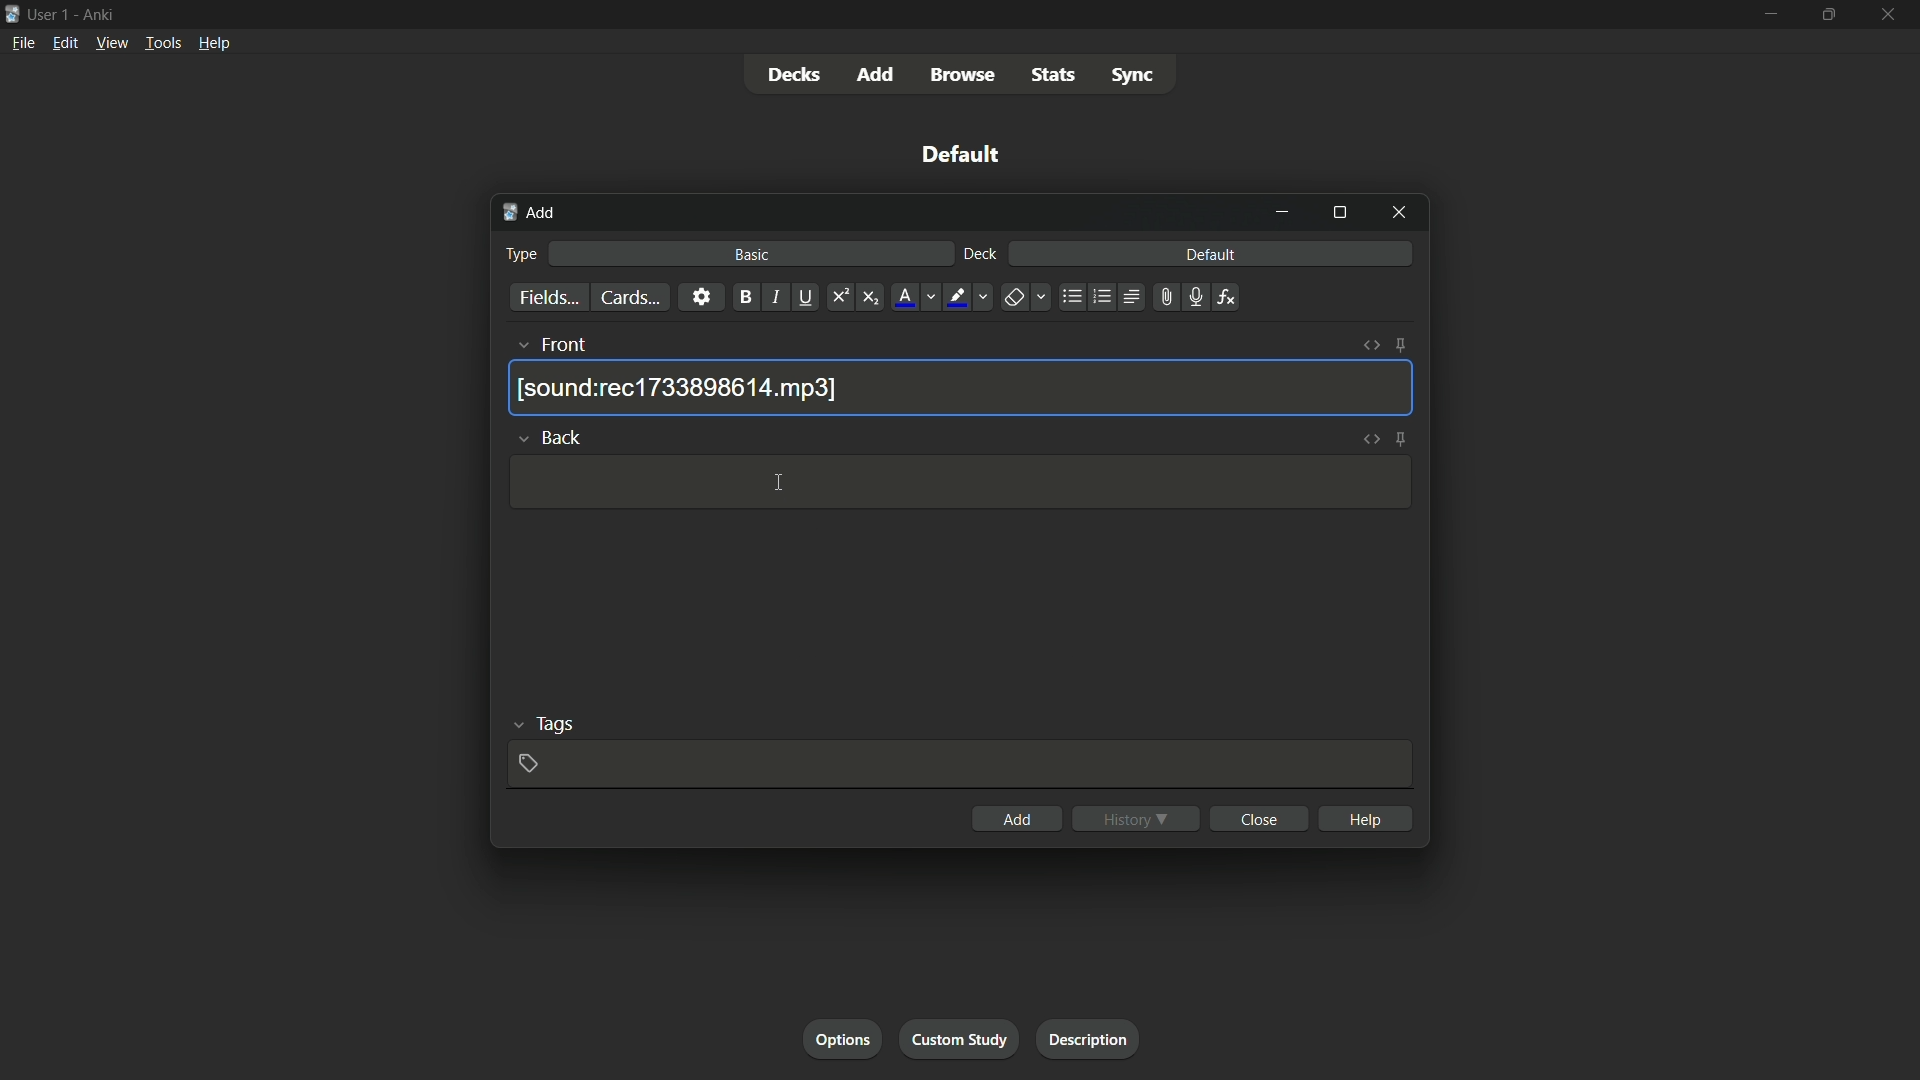 The width and height of the screenshot is (1920, 1080). I want to click on attach, so click(1162, 297).